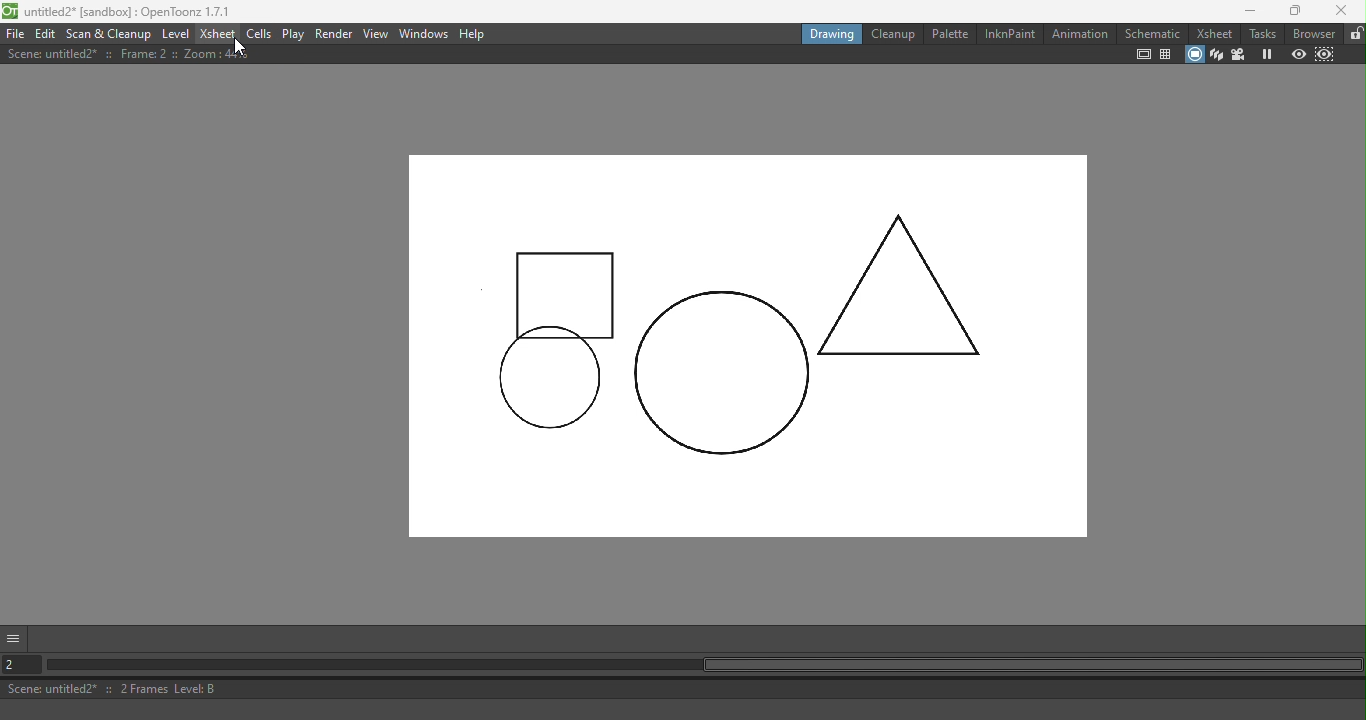 The width and height of the screenshot is (1366, 720). Describe the element at coordinates (218, 33) in the screenshot. I see `Xsheet` at that location.